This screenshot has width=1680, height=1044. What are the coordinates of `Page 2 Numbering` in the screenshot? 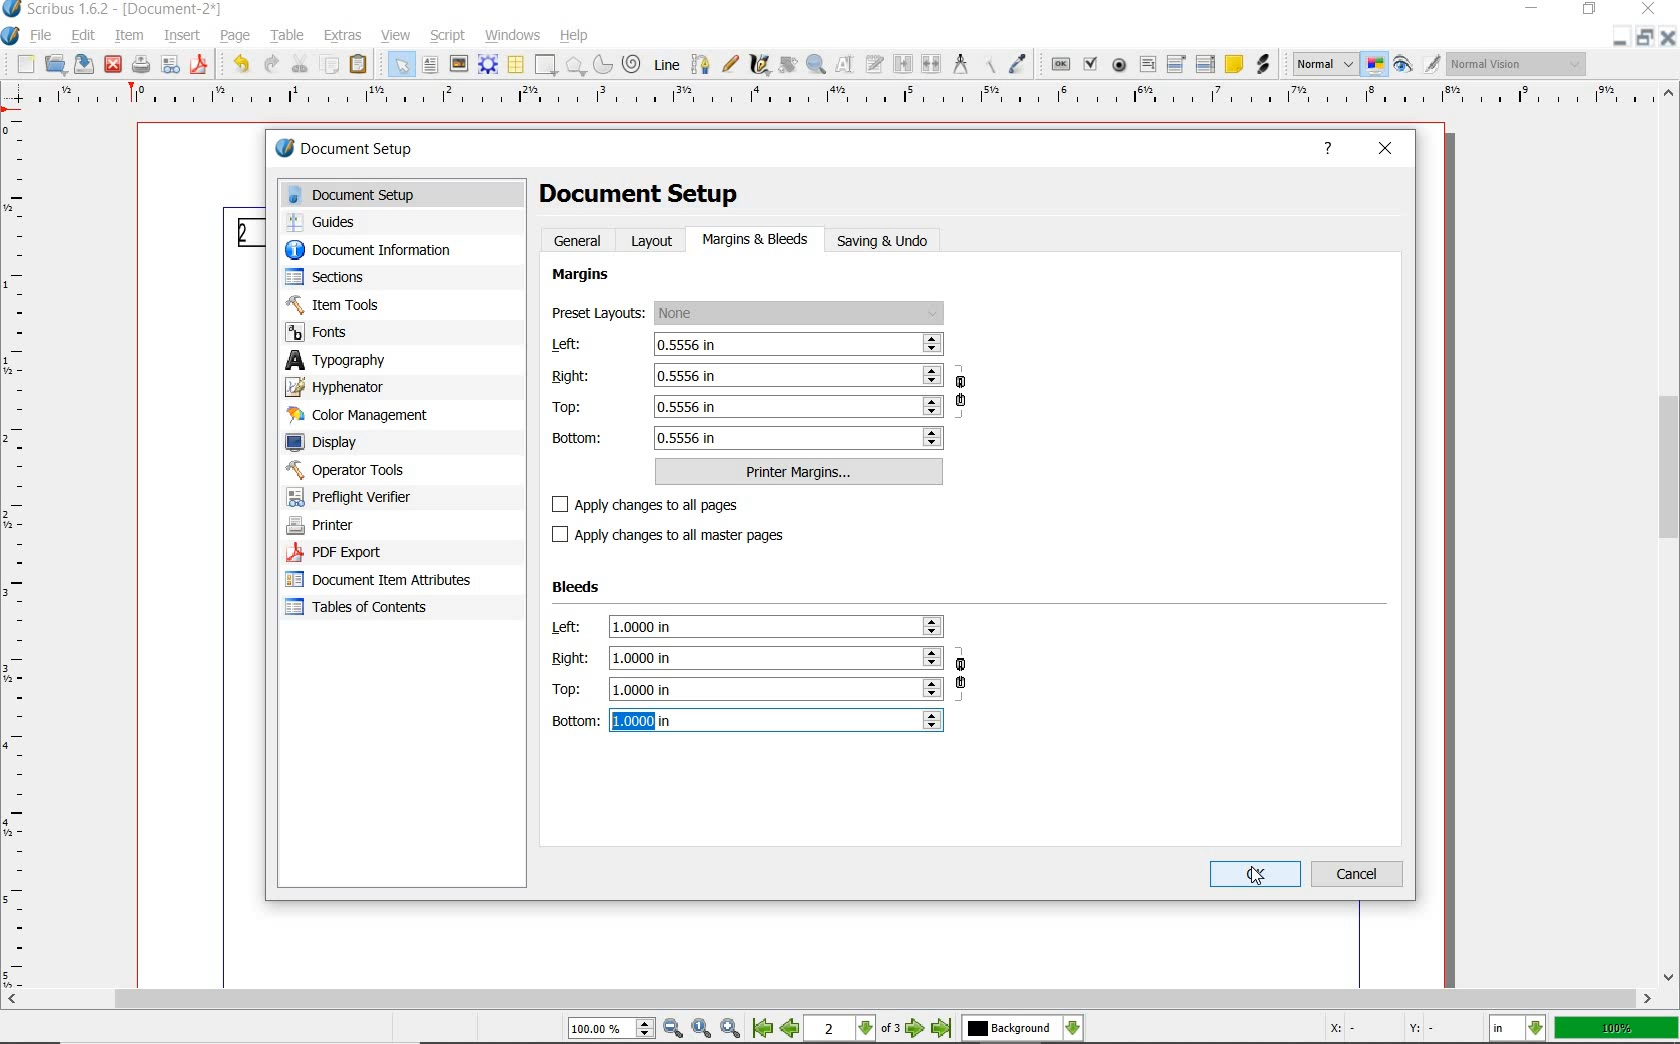 It's located at (248, 233).